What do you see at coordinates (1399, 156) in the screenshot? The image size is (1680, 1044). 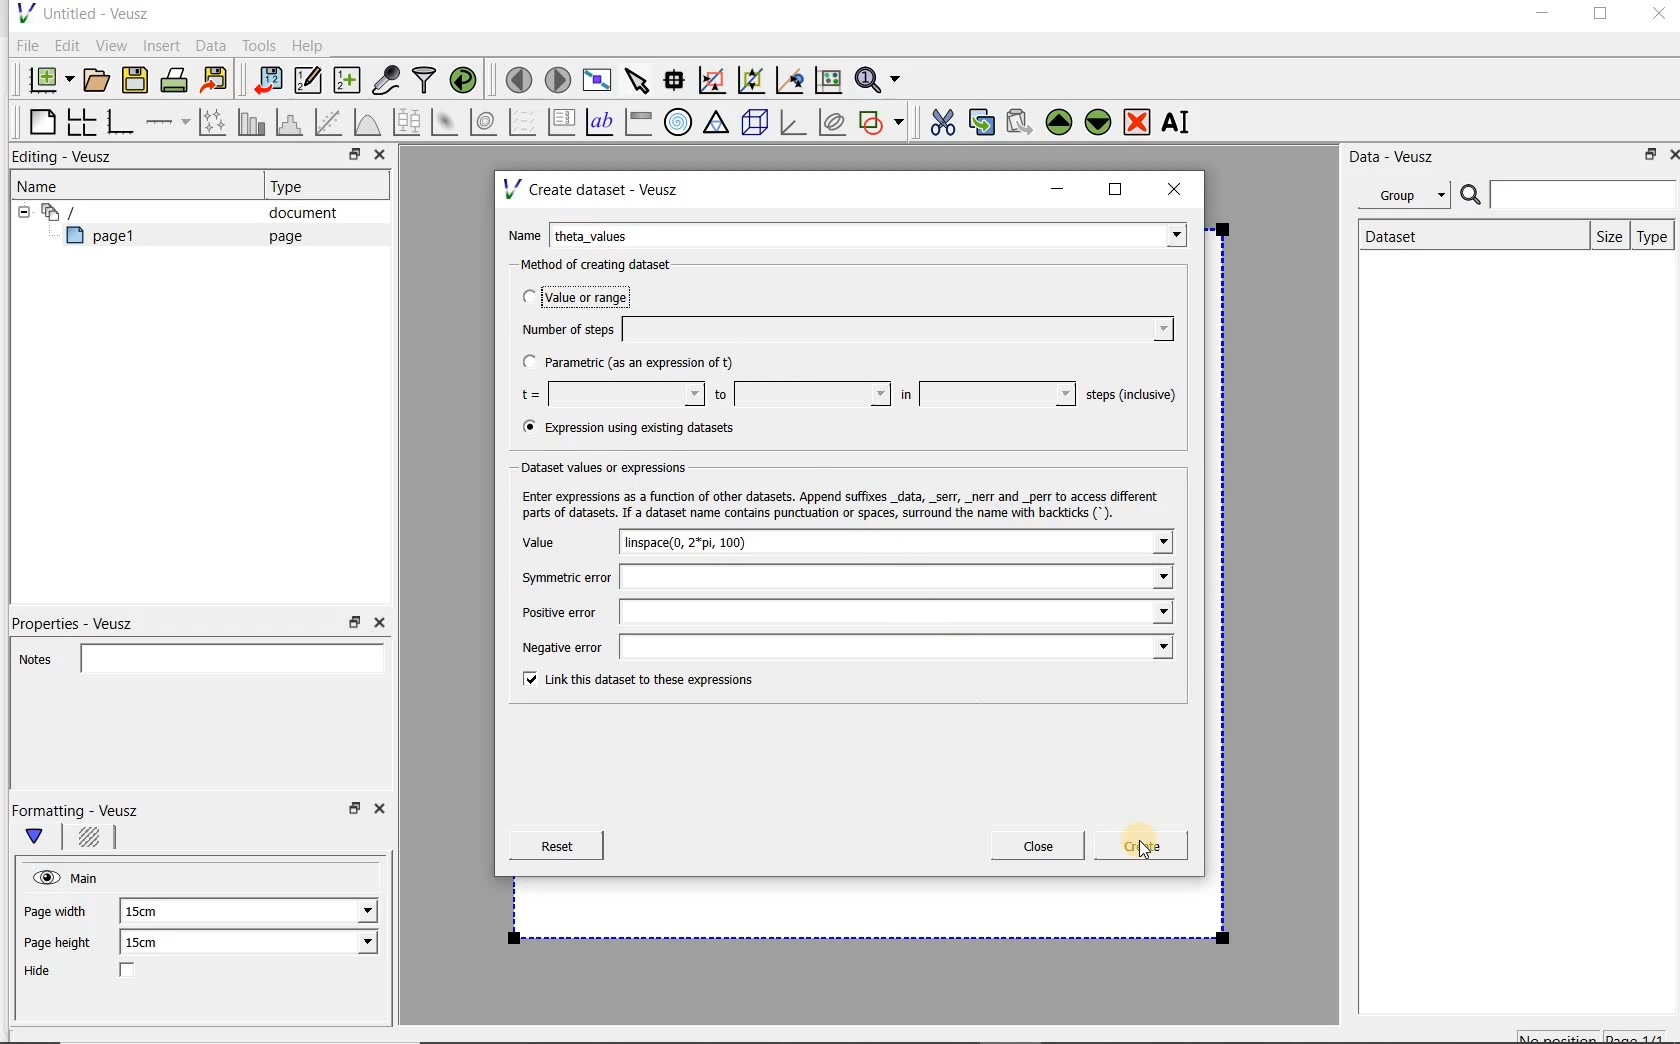 I see `Data - Veusz` at bounding box center [1399, 156].